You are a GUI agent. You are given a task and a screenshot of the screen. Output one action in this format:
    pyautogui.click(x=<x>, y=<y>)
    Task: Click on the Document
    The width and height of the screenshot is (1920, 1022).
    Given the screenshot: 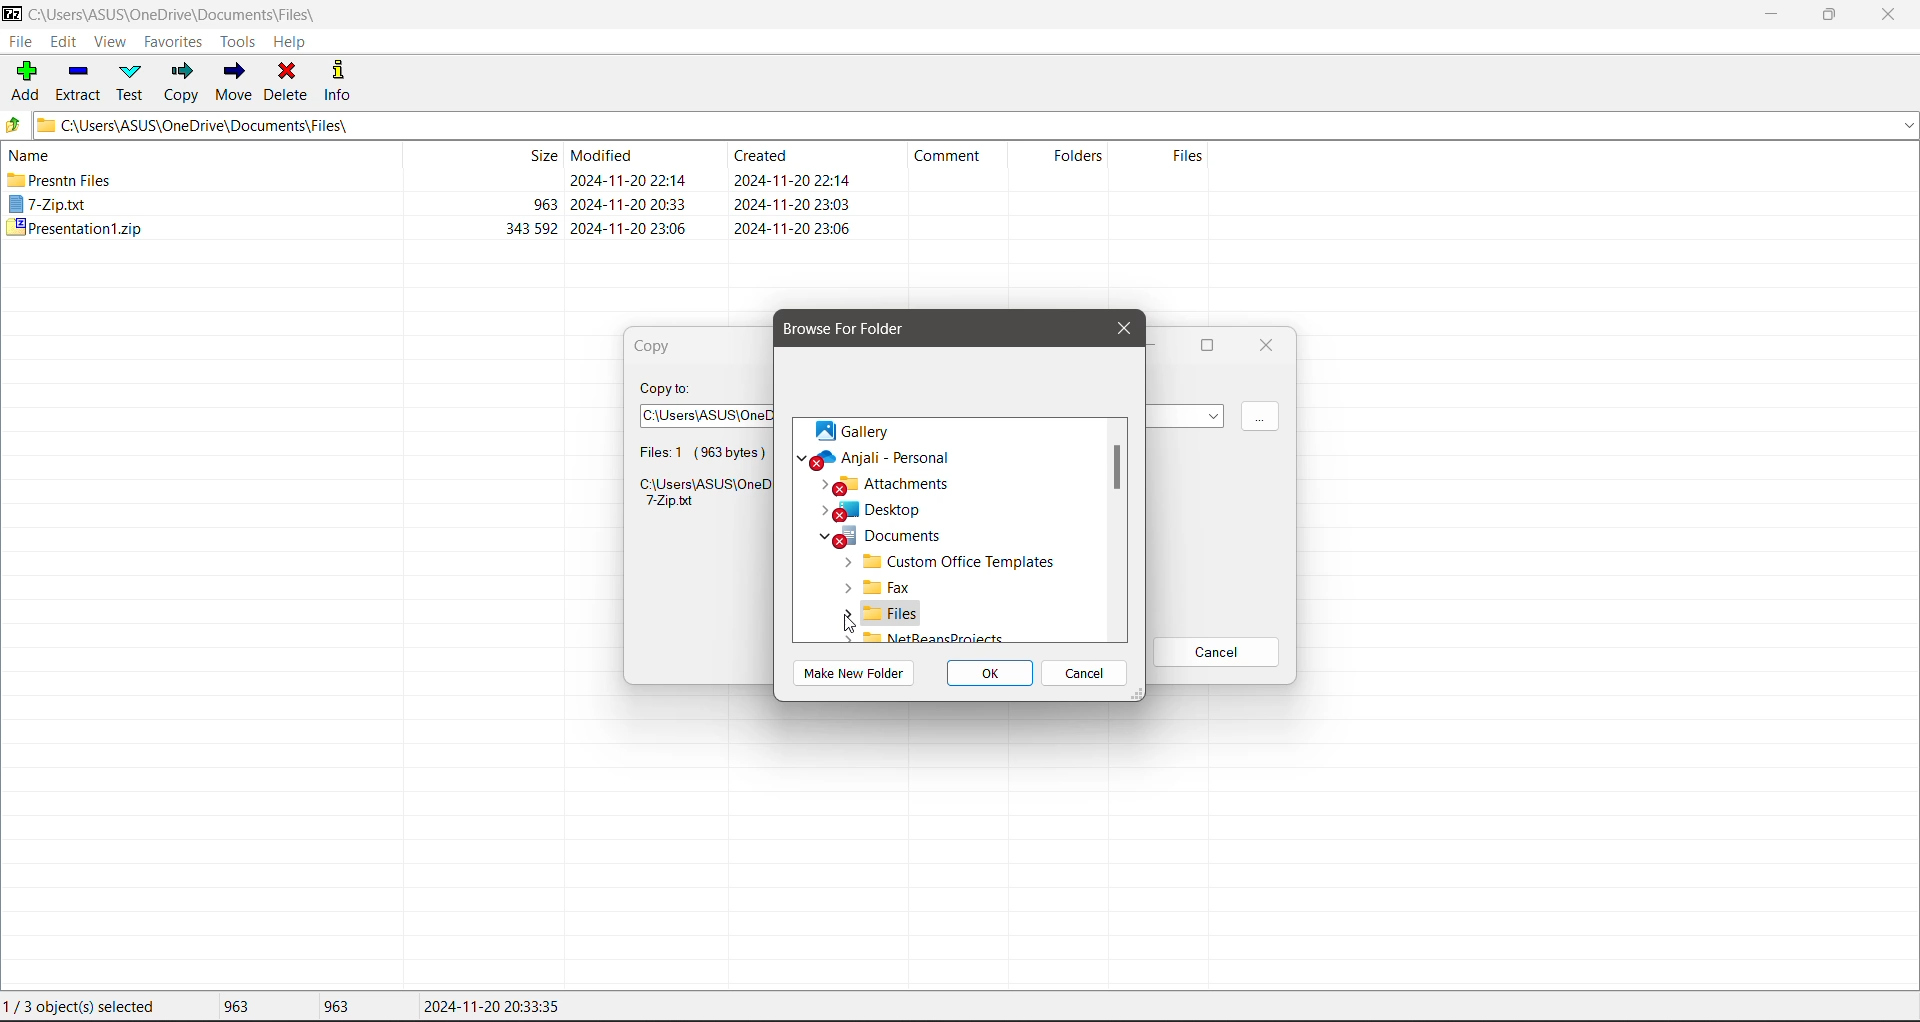 What is the action you would take?
    pyautogui.click(x=882, y=536)
    